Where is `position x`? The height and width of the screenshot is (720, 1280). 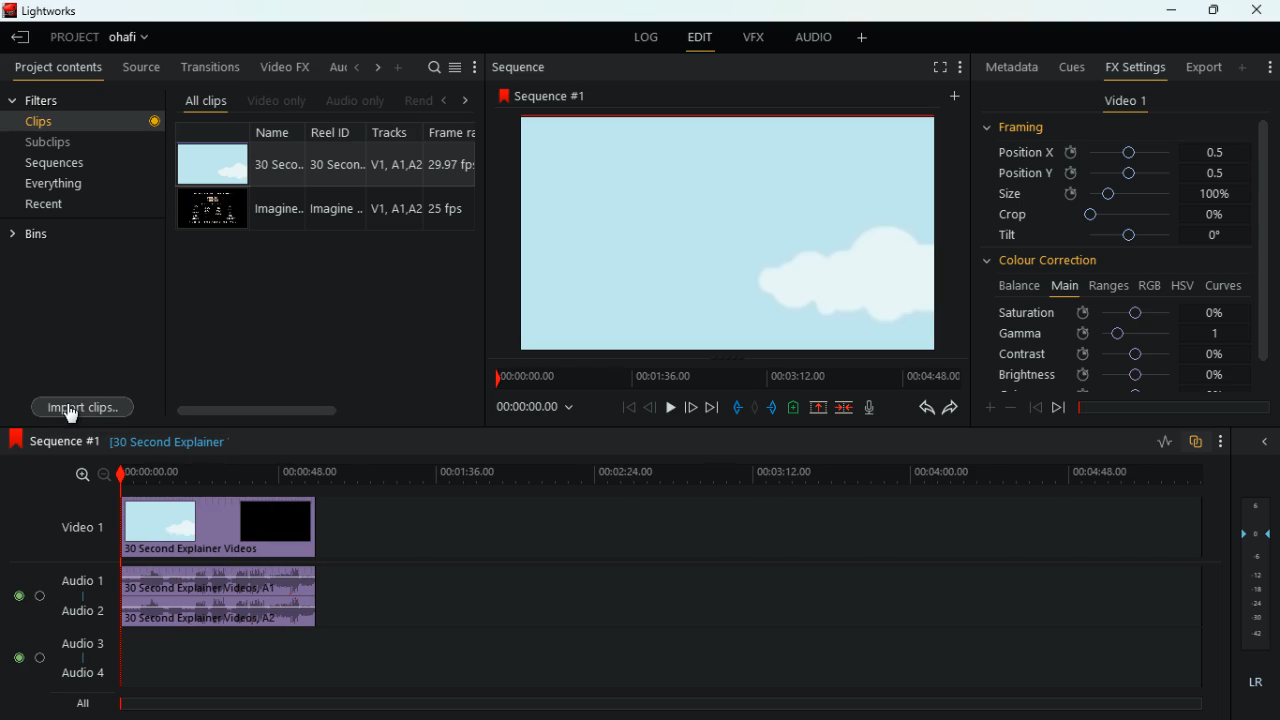 position x is located at coordinates (1116, 152).